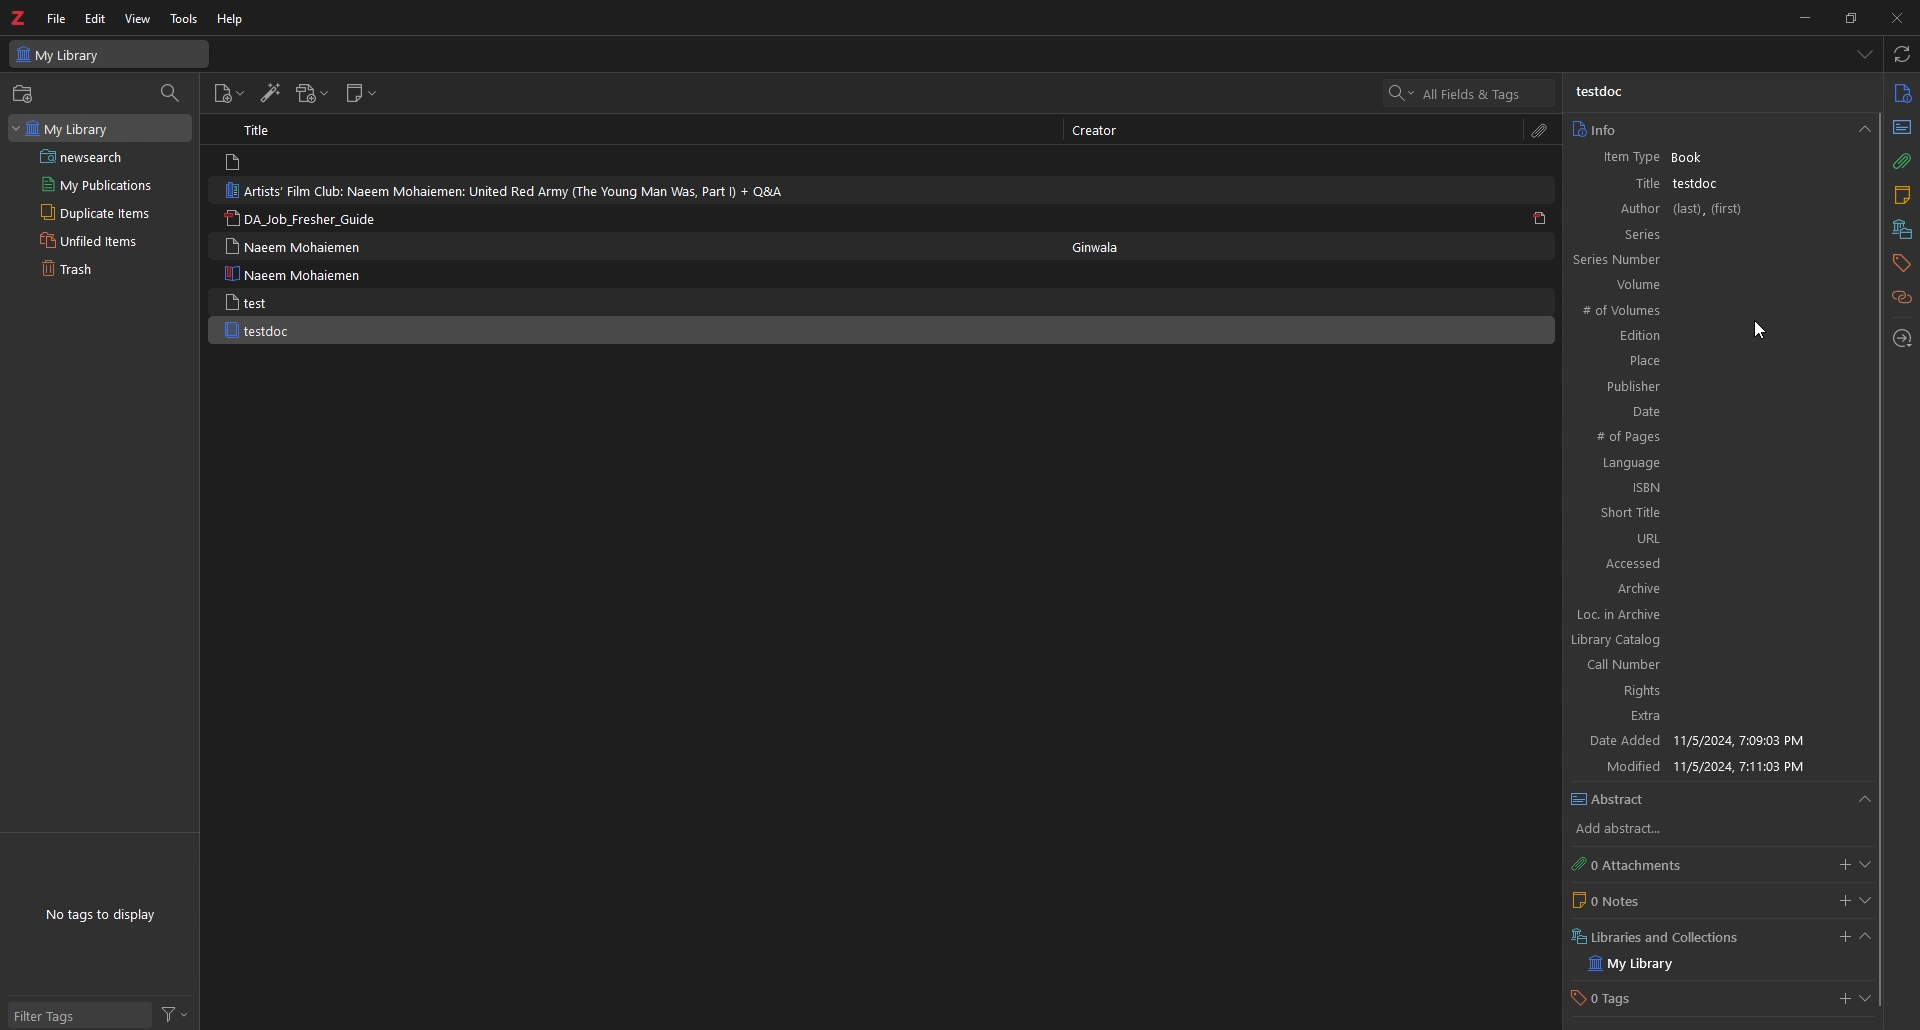 The height and width of the screenshot is (1030, 1920). What do you see at coordinates (1841, 999) in the screenshot?
I see `add tags` at bounding box center [1841, 999].